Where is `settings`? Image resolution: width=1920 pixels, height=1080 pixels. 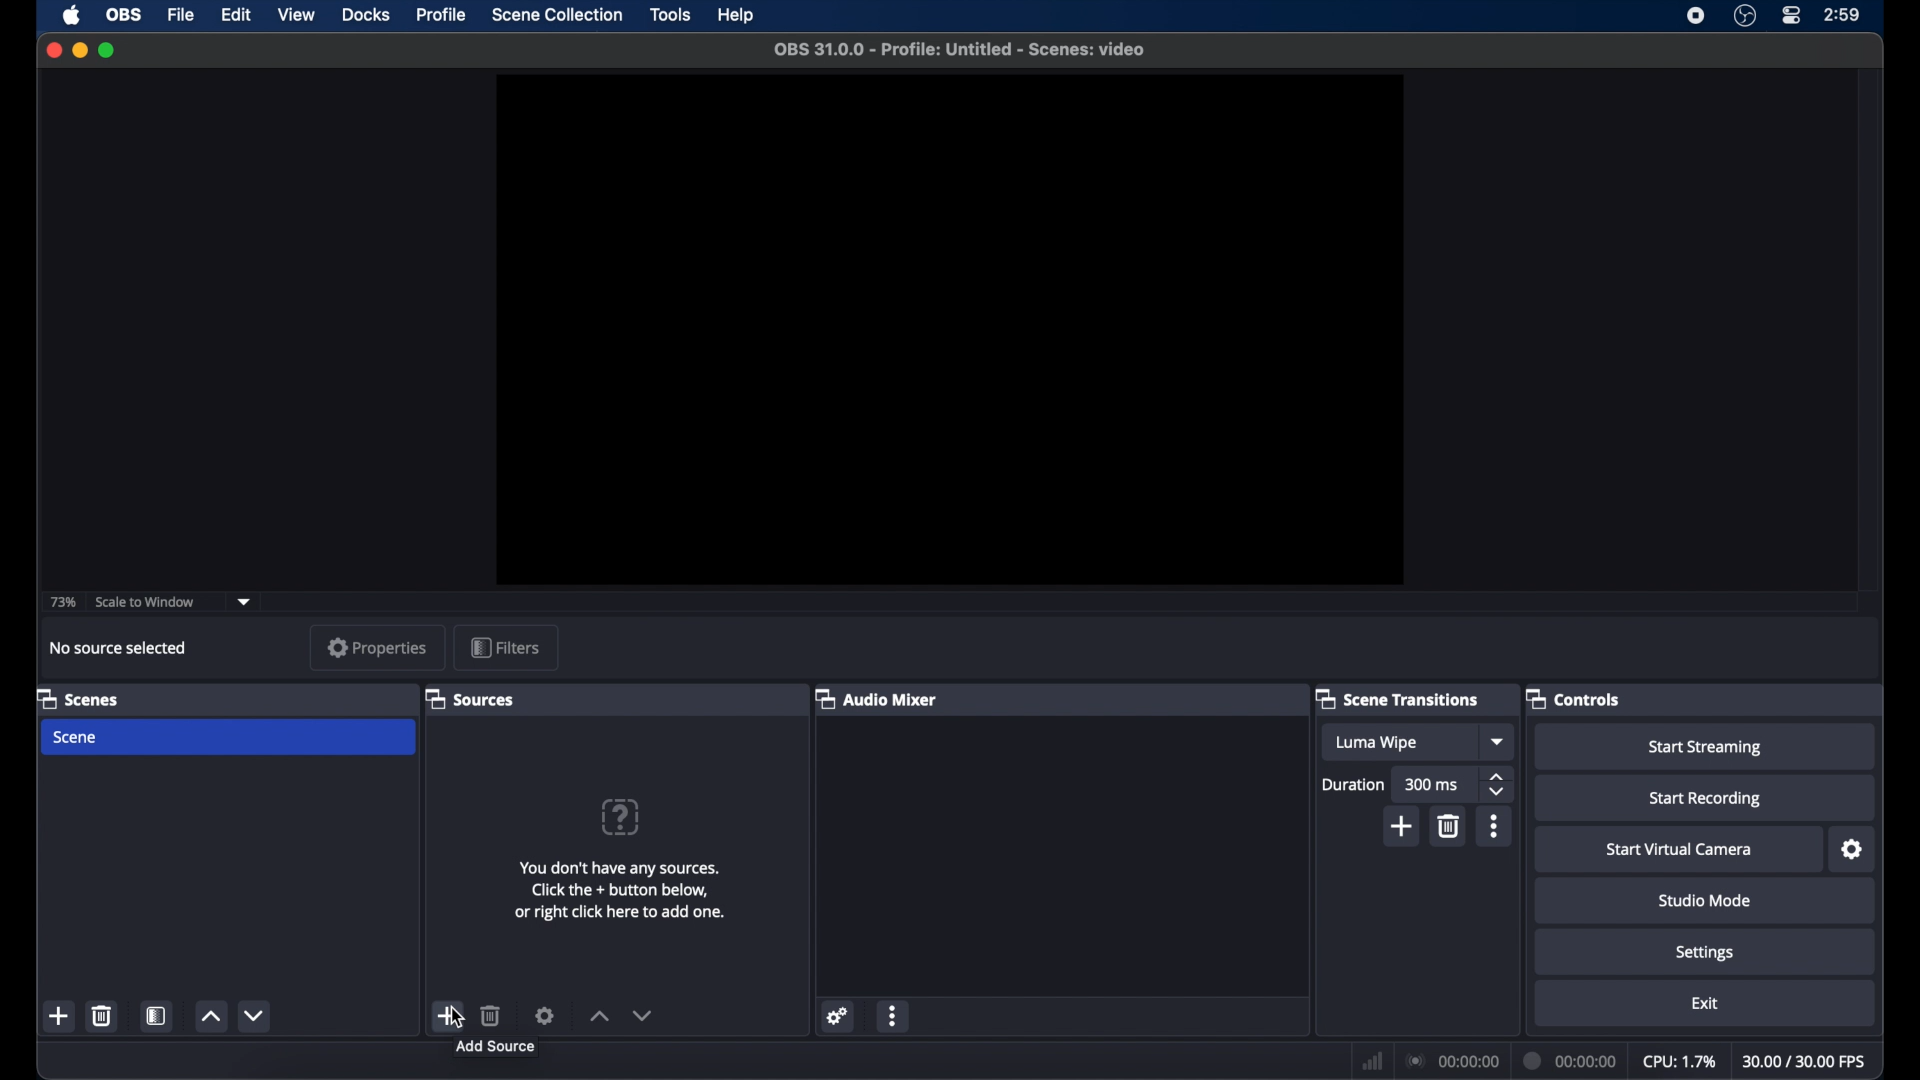
settings is located at coordinates (1705, 954).